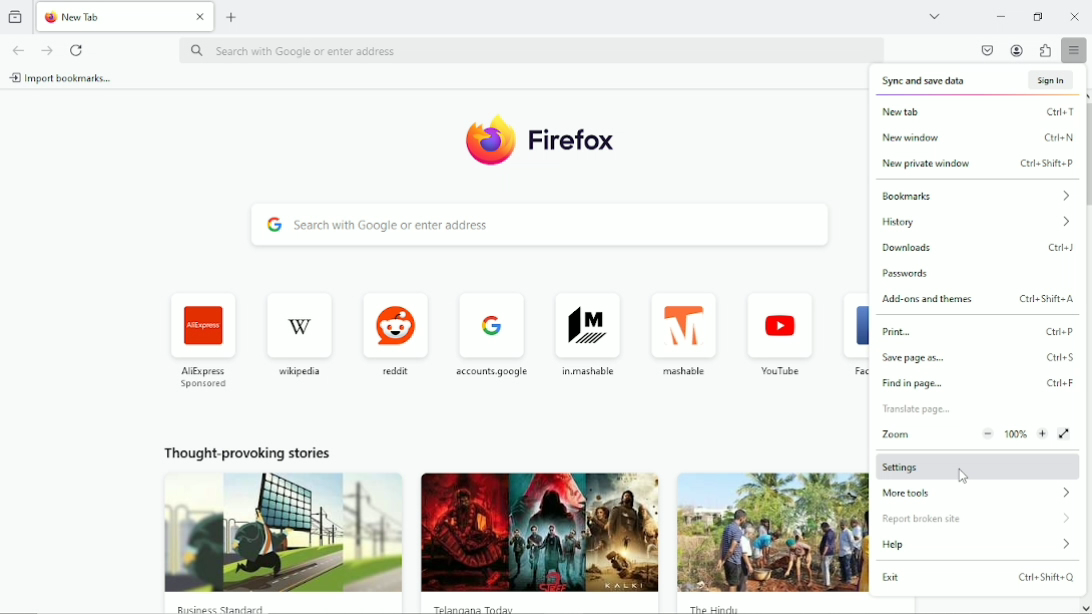 The width and height of the screenshot is (1092, 614). What do you see at coordinates (78, 50) in the screenshot?
I see `reload the current tab` at bounding box center [78, 50].